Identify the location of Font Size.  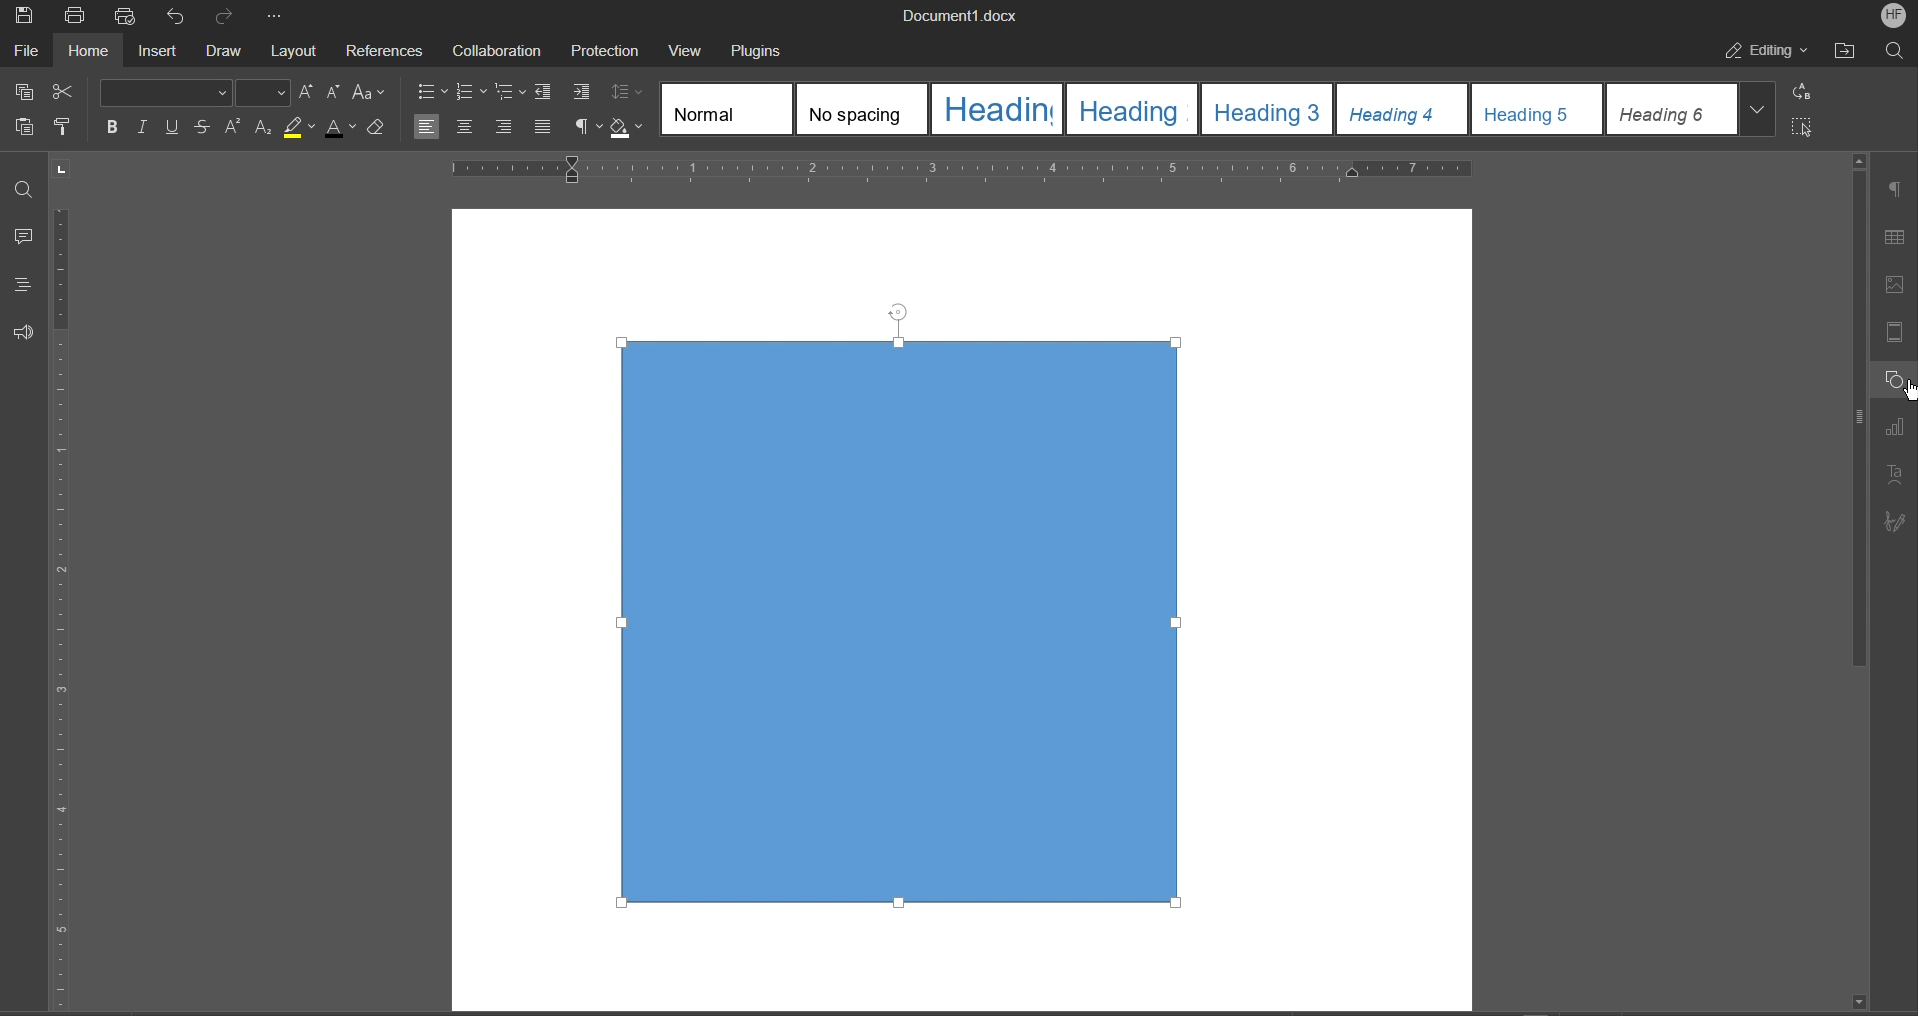
(262, 94).